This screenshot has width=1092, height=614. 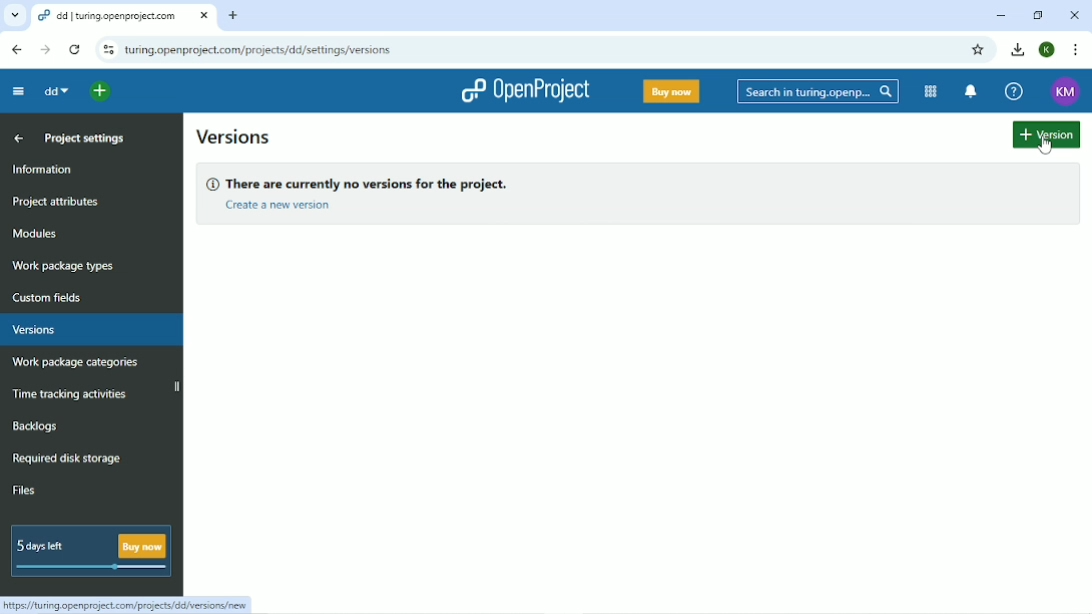 I want to click on Bookmark this tab, so click(x=977, y=50).